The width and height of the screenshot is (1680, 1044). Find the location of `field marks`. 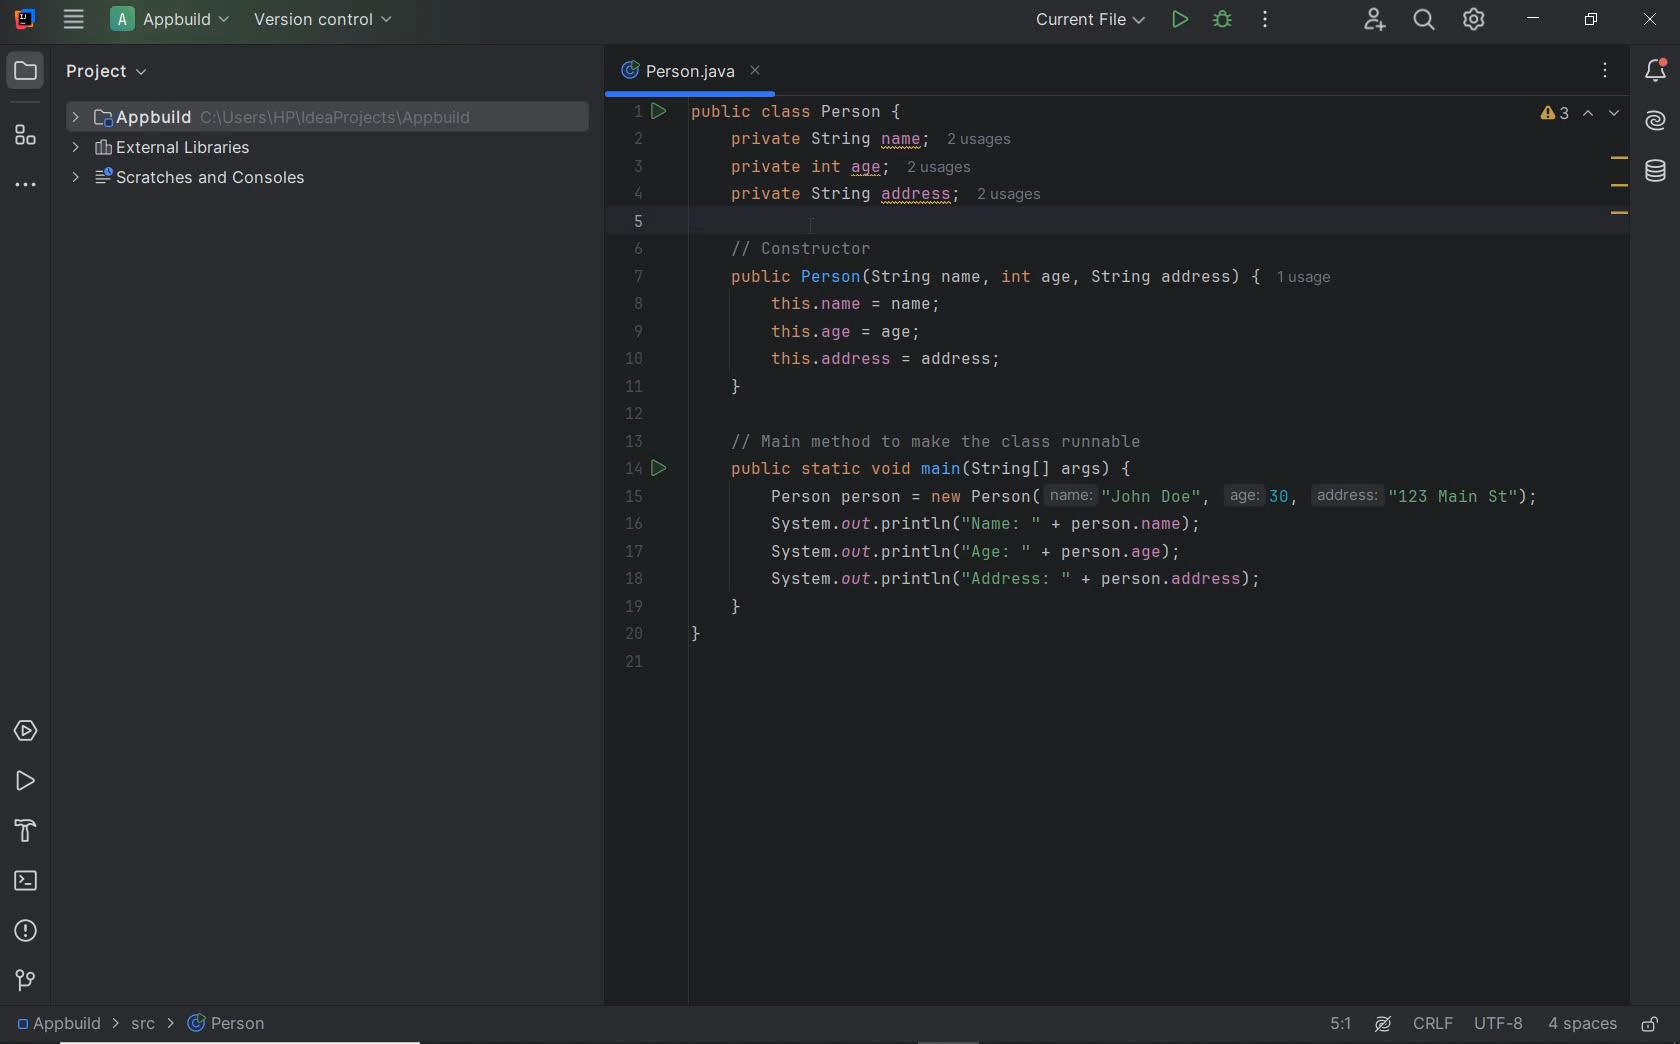

field marks is located at coordinates (1619, 189).